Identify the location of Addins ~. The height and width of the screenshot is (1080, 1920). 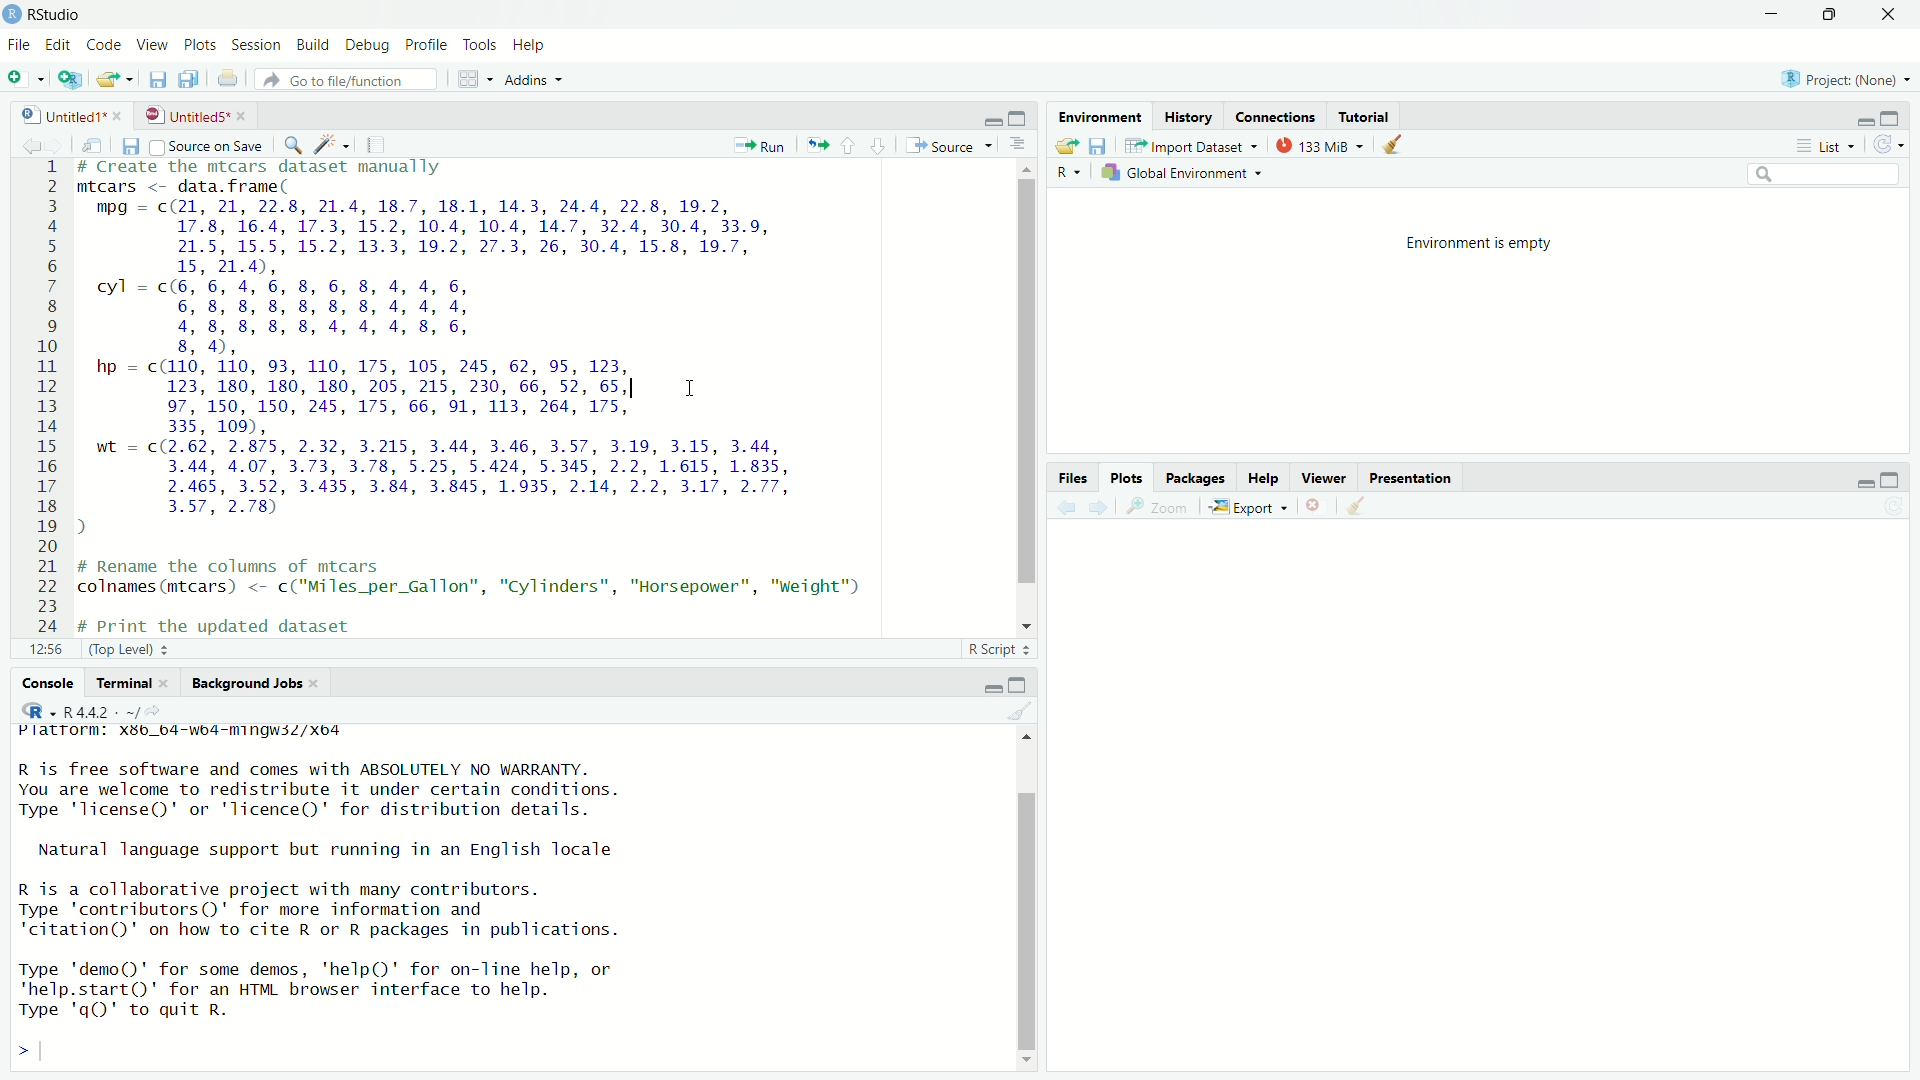
(533, 82).